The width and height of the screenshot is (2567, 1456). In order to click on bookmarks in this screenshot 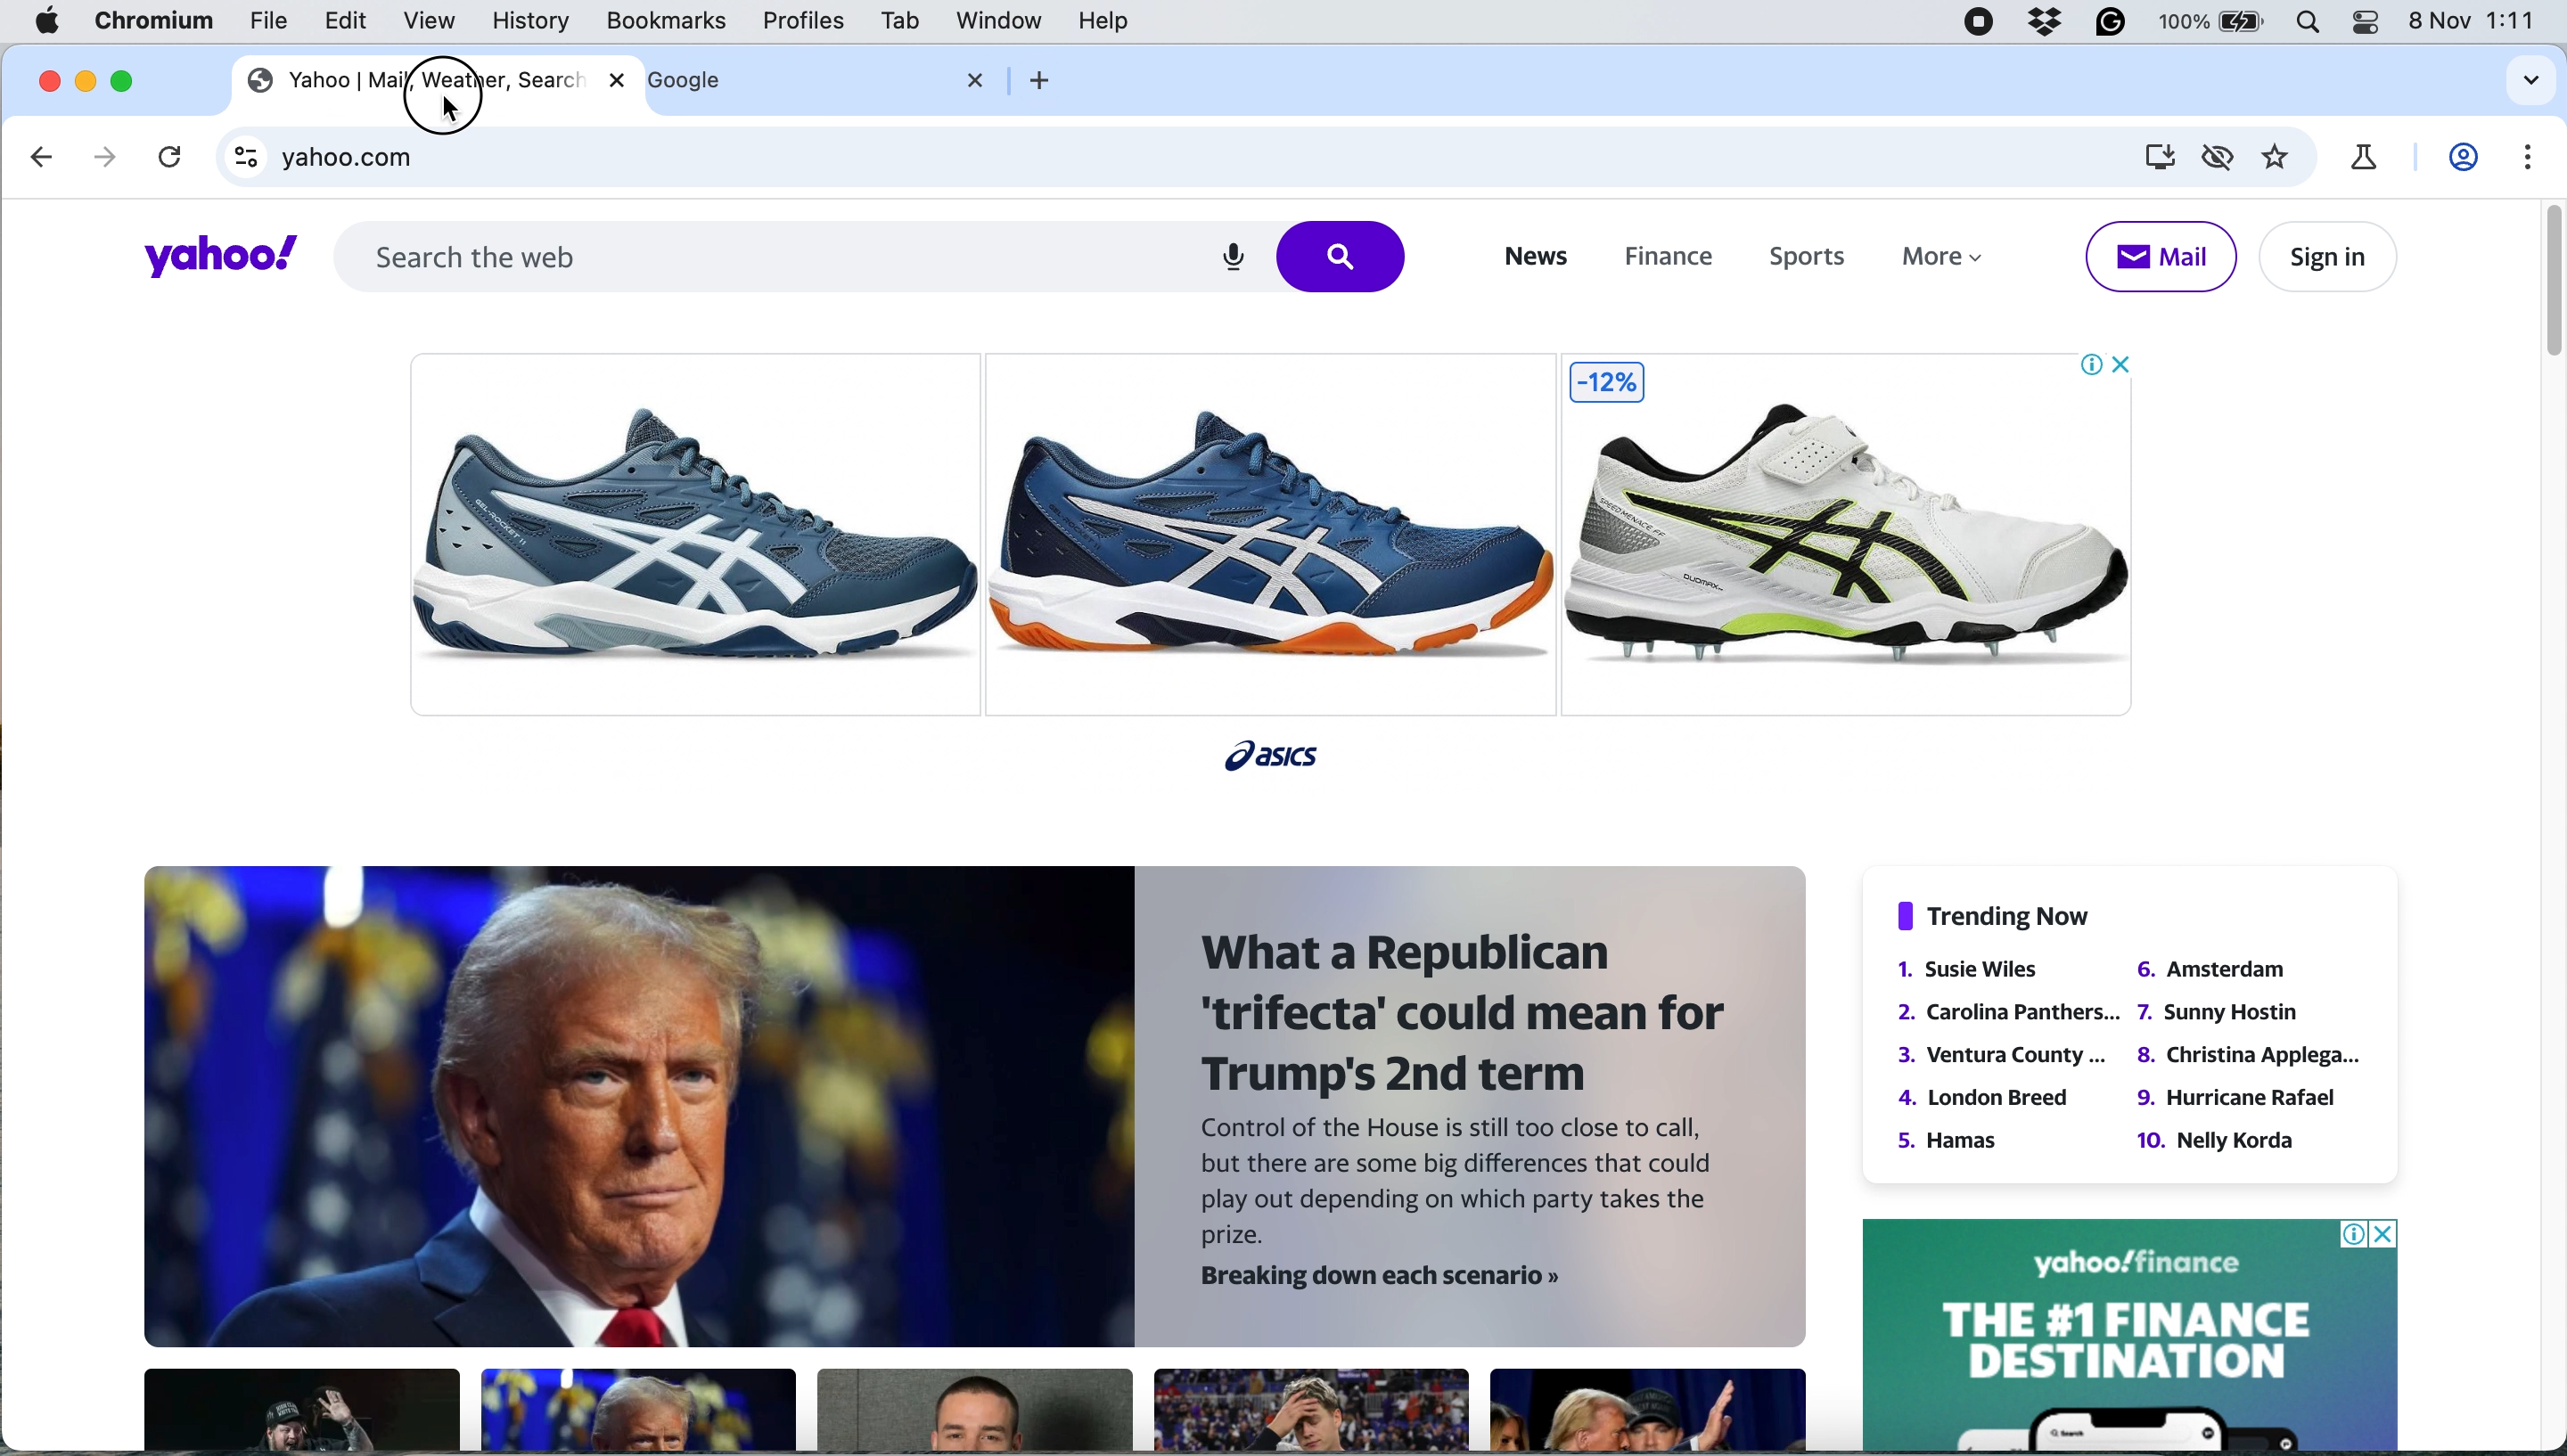, I will do `click(667, 21)`.